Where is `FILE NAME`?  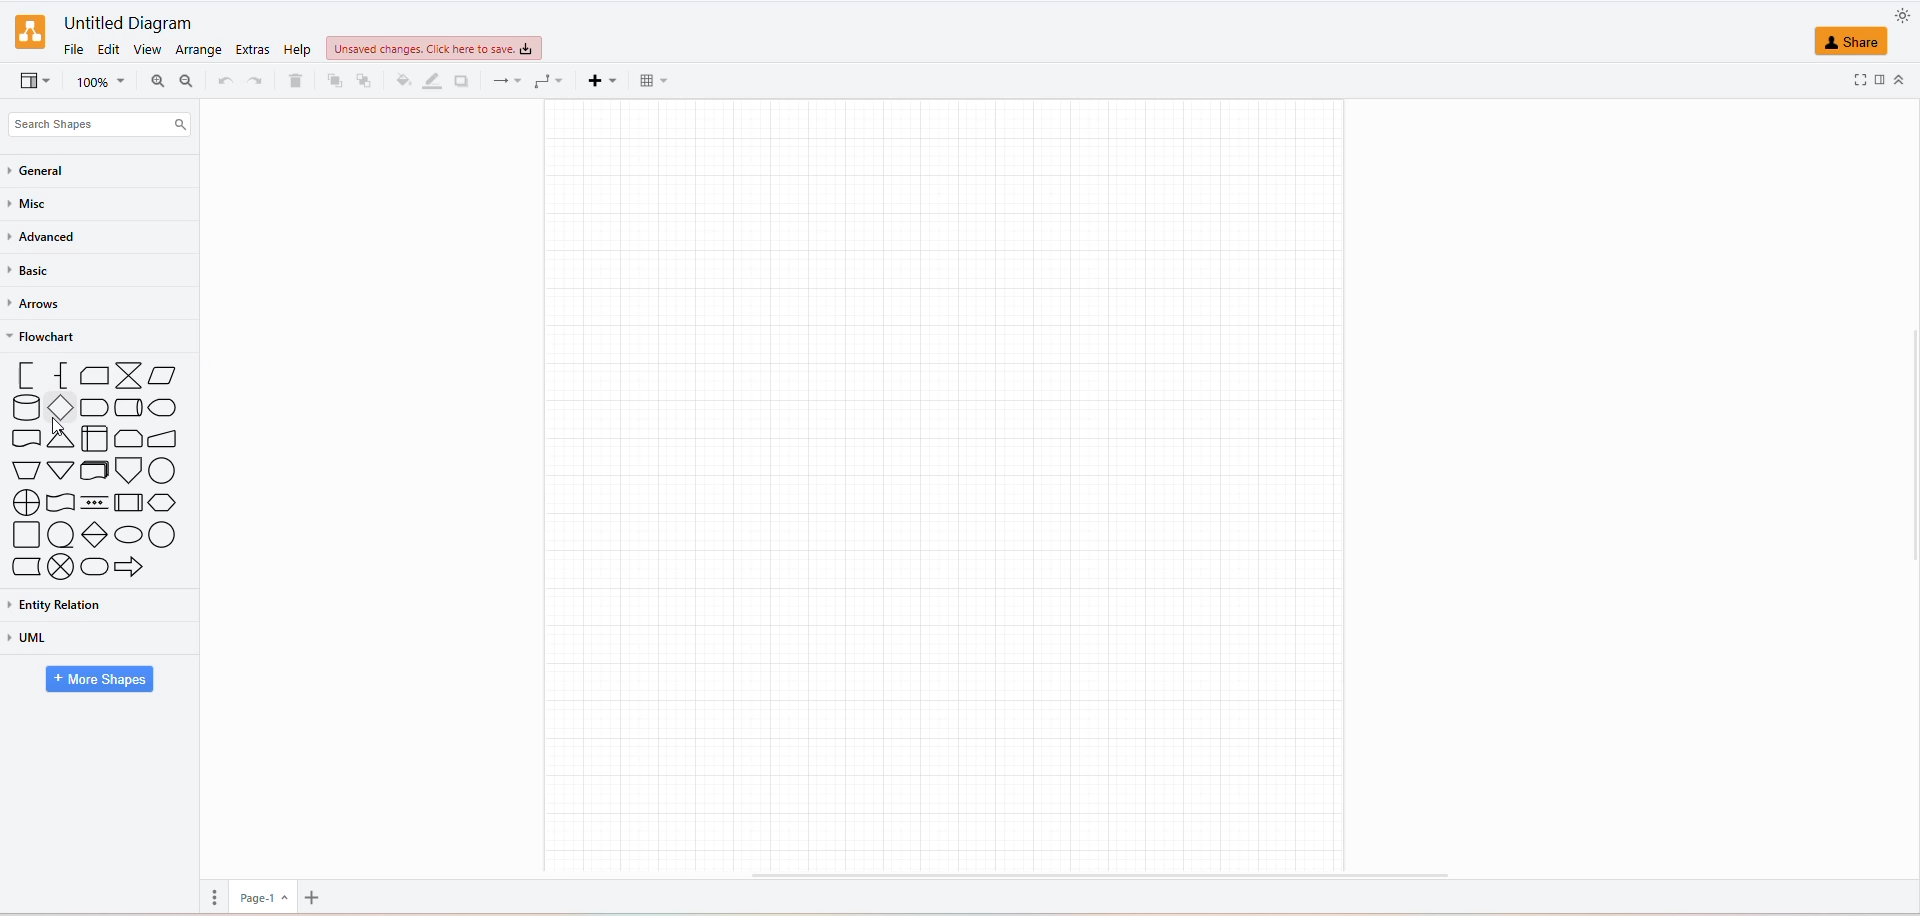
FILE NAME is located at coordinates (124, 19).